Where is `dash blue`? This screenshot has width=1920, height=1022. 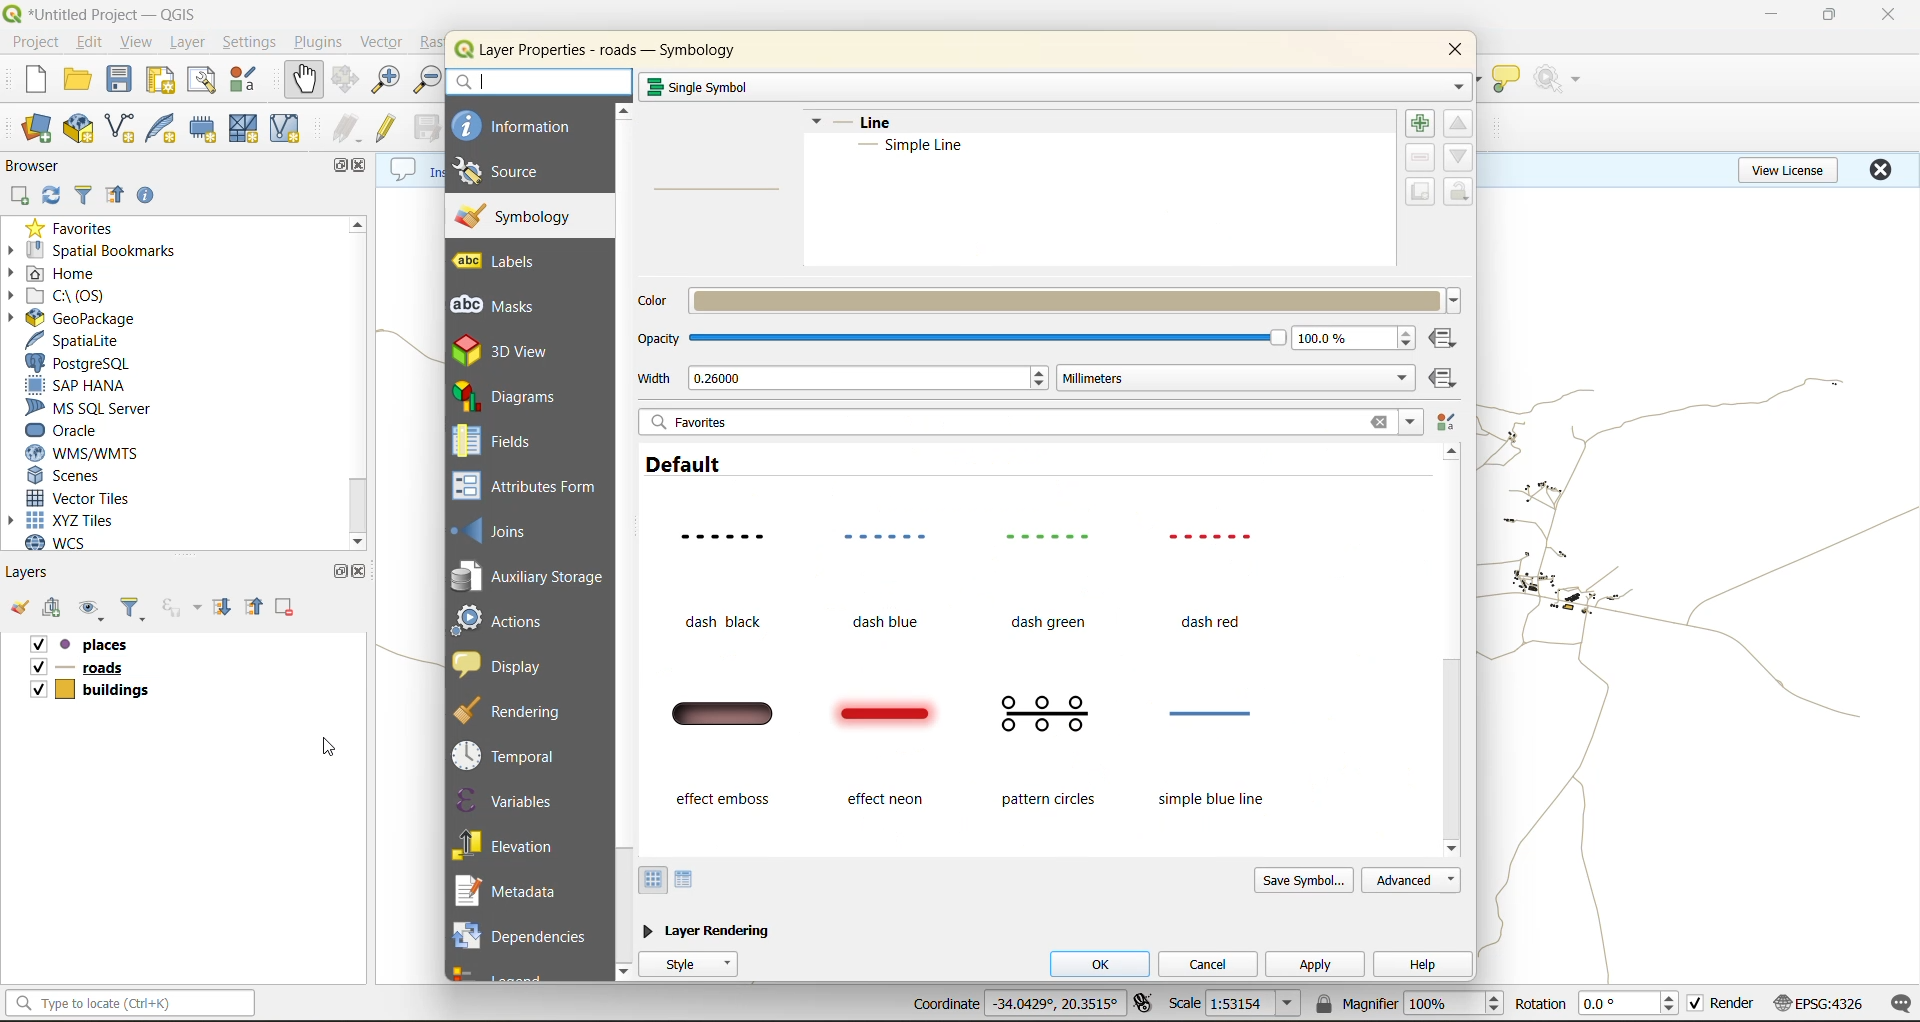 dash blue is located at coordinates (882, 586).